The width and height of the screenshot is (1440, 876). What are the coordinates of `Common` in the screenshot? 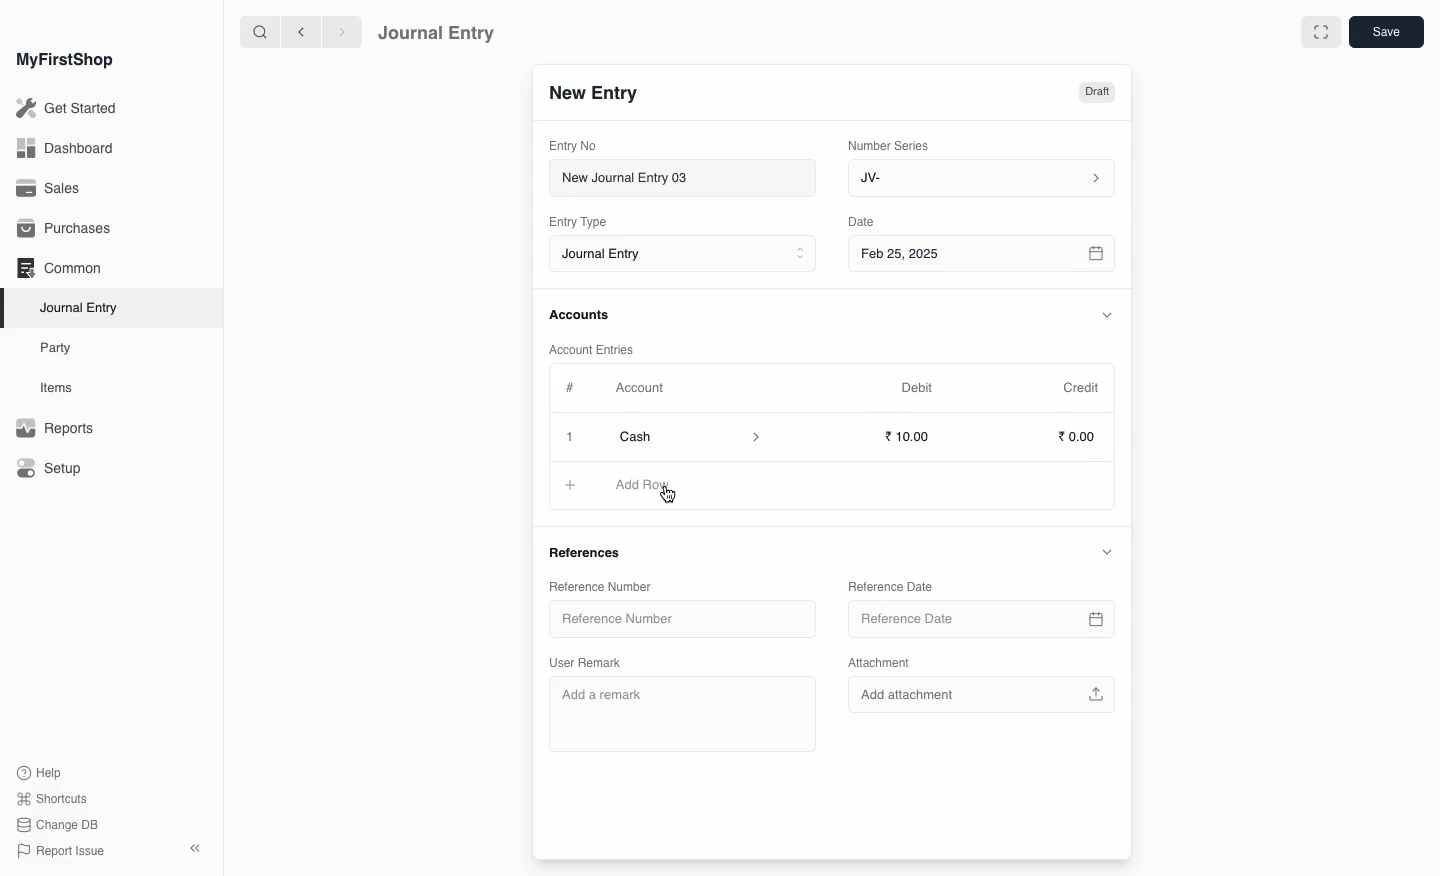 It's located at (58, 268).